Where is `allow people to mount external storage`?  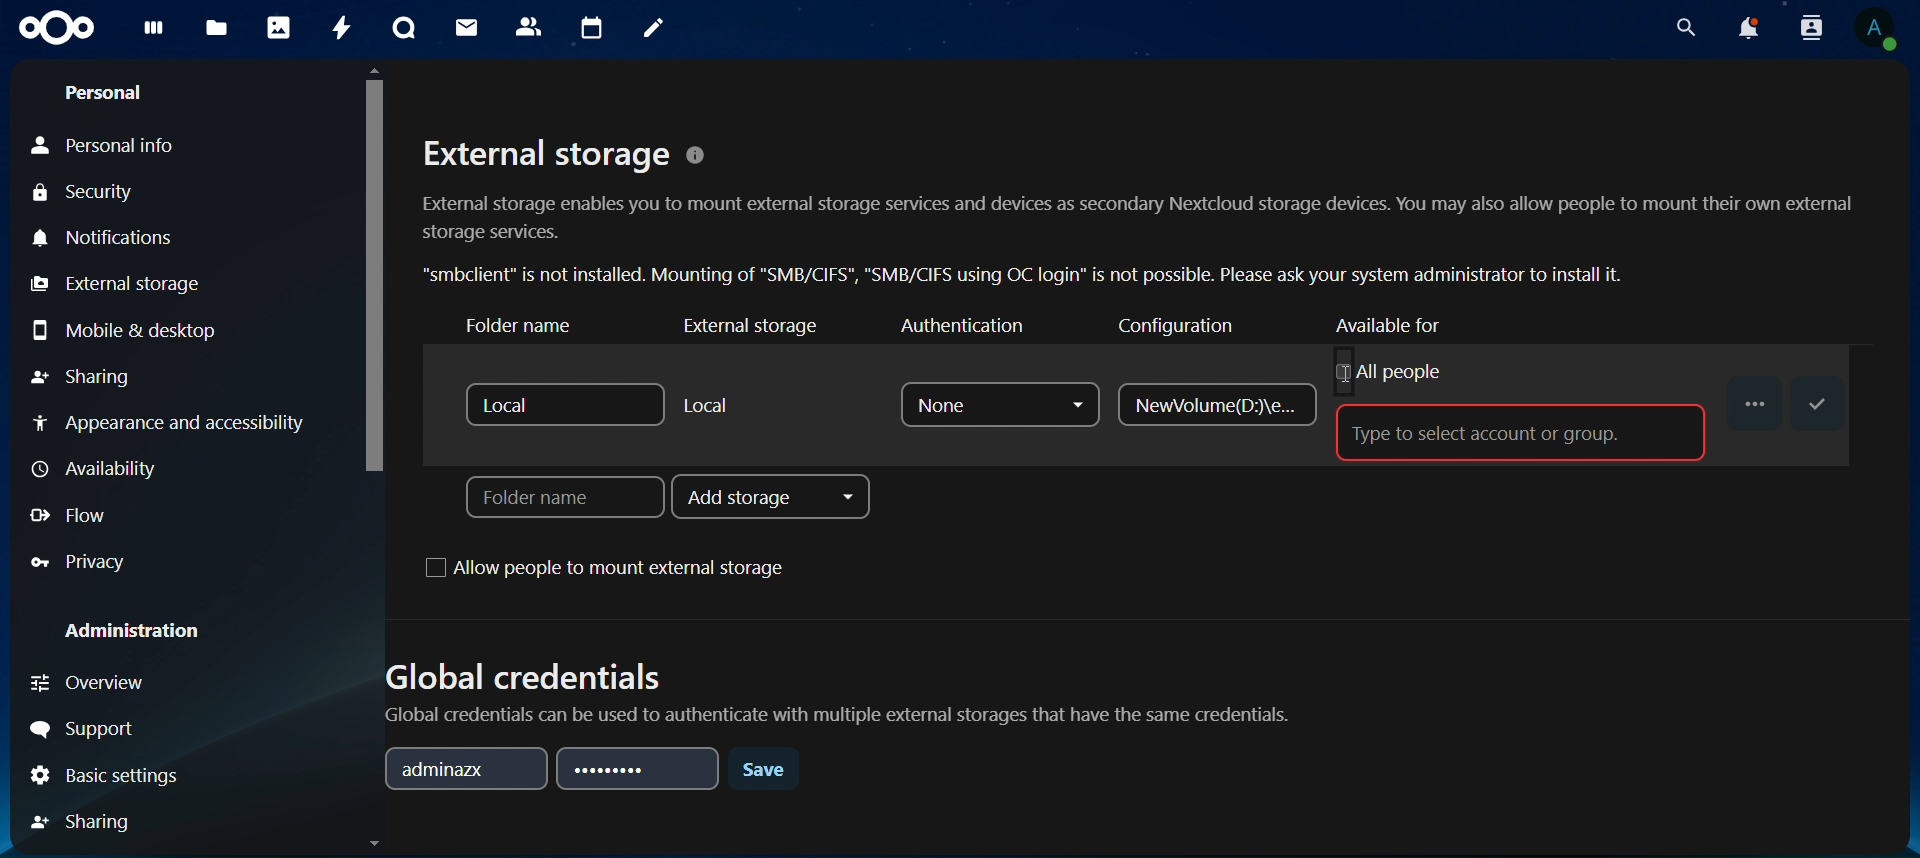
allow people to mount external storage is located at coordinates (616, 570).